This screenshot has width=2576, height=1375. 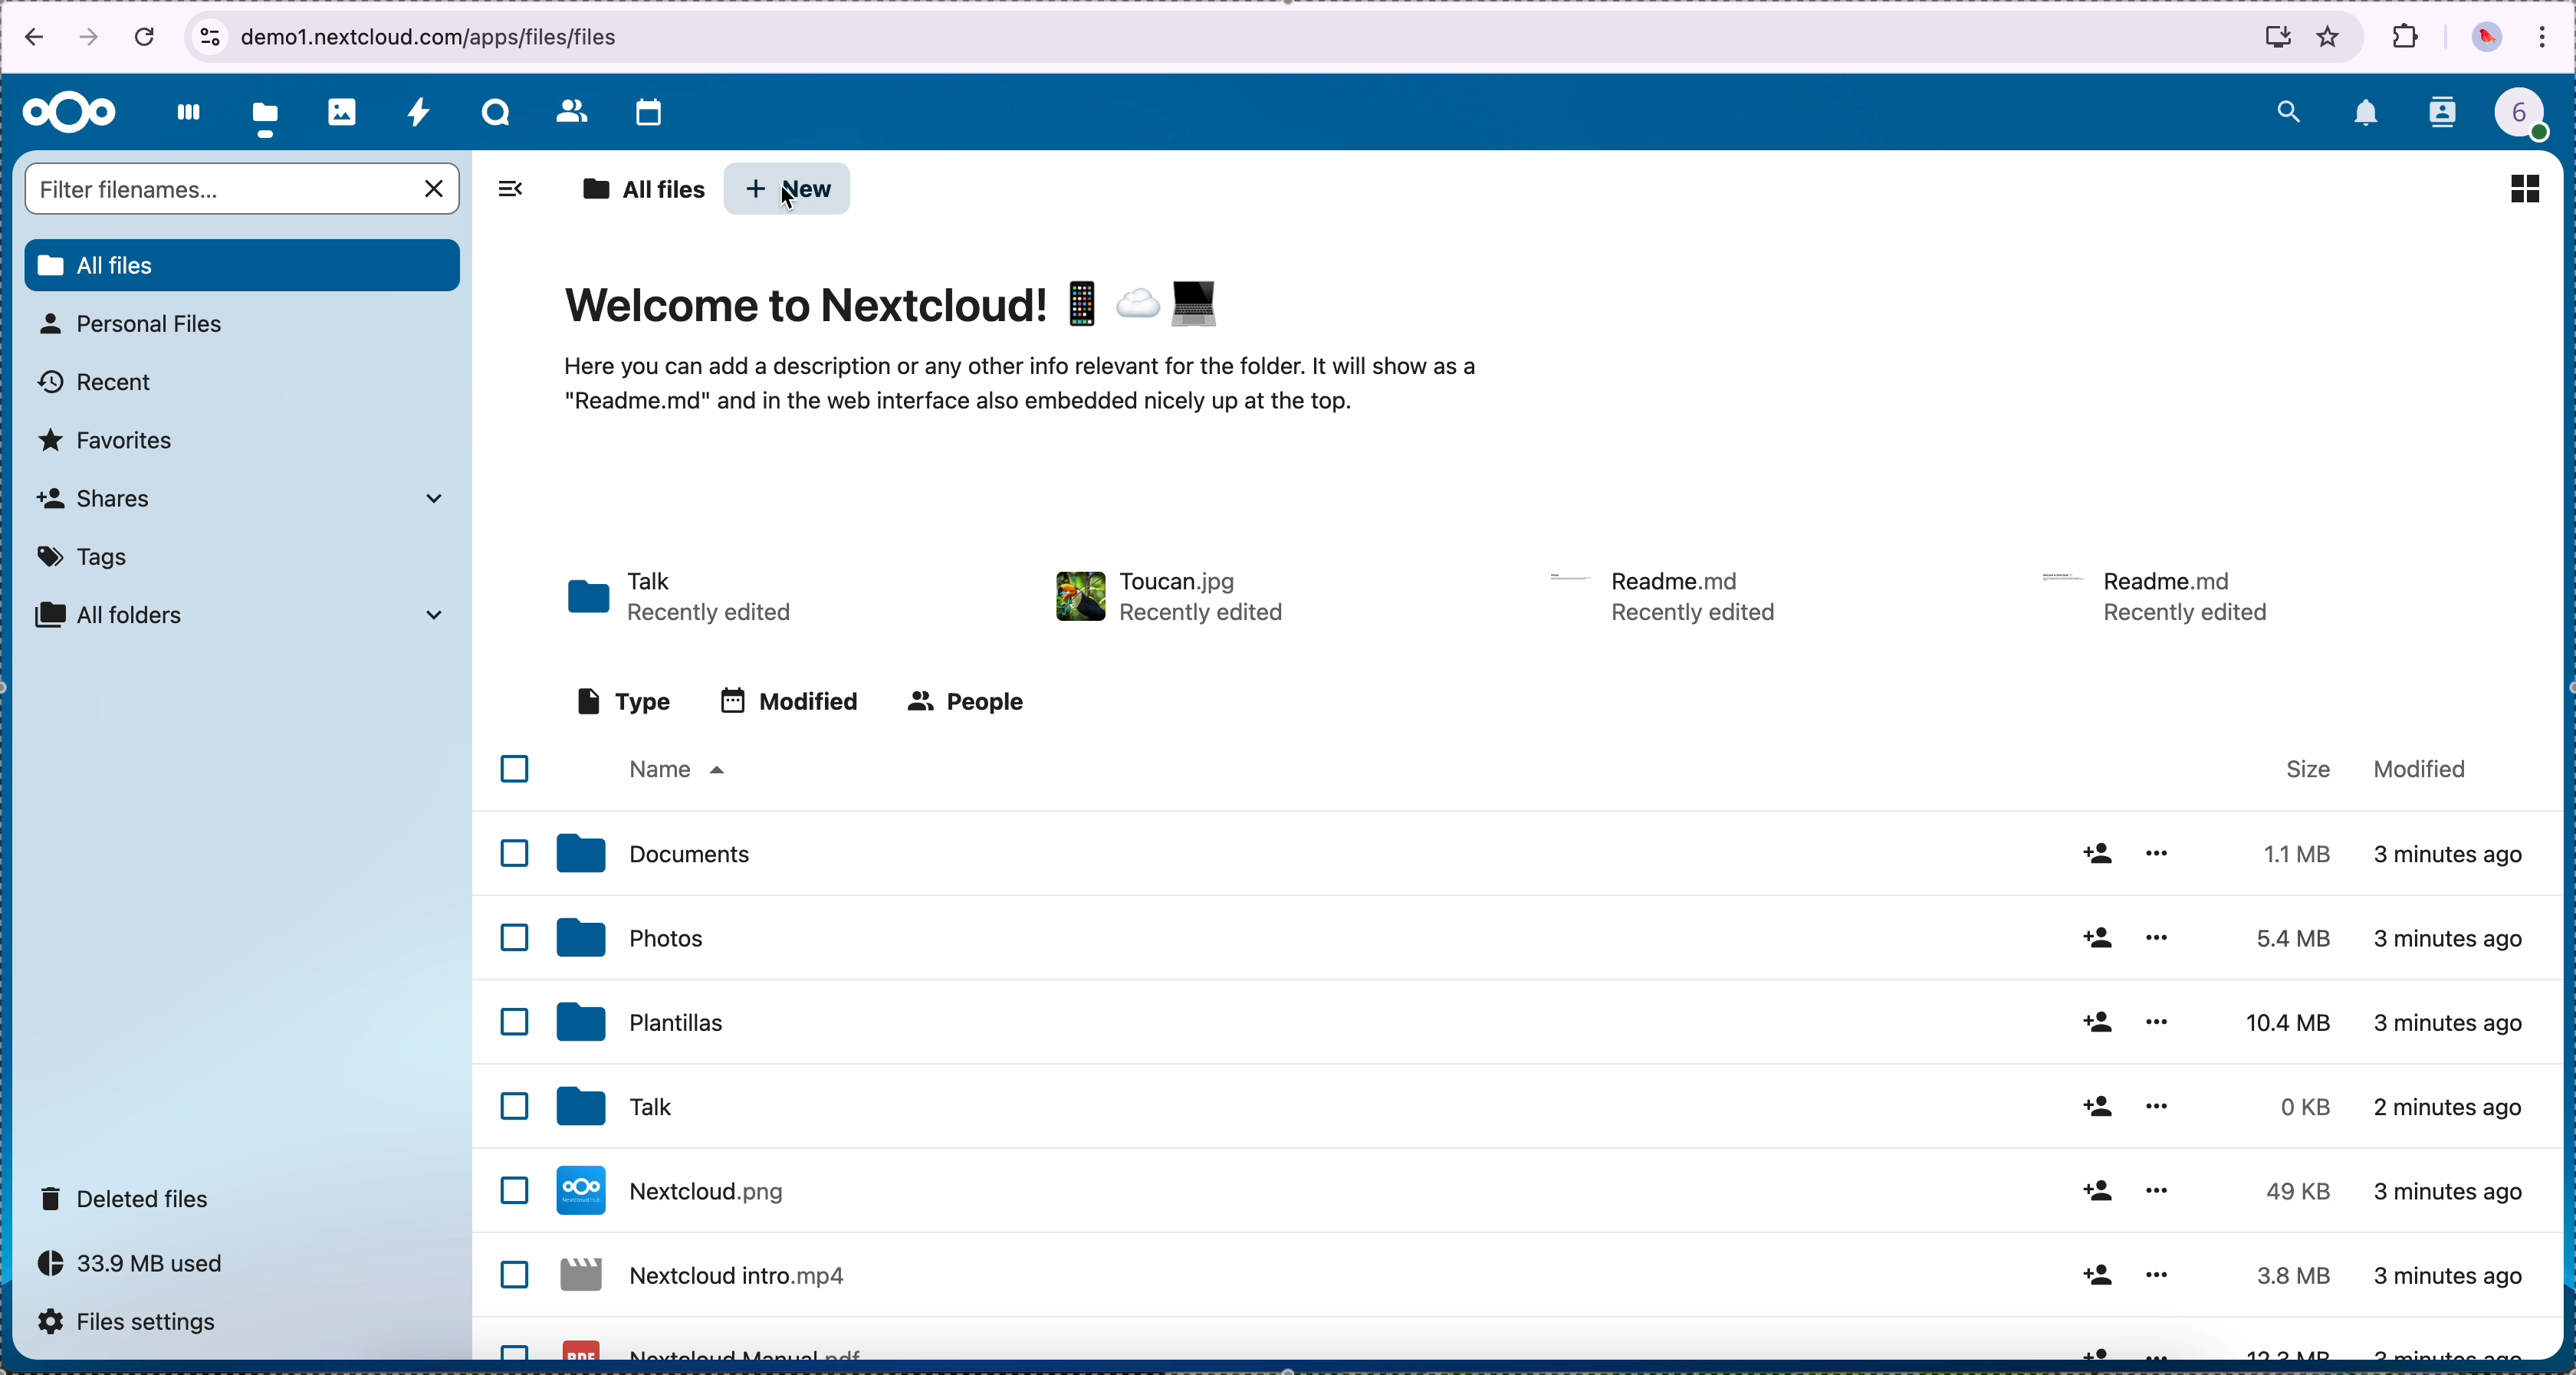 What do you see at coordinates (610, 1108) in the screenshot?
I see `talk` at bounding box center [610, 1108].